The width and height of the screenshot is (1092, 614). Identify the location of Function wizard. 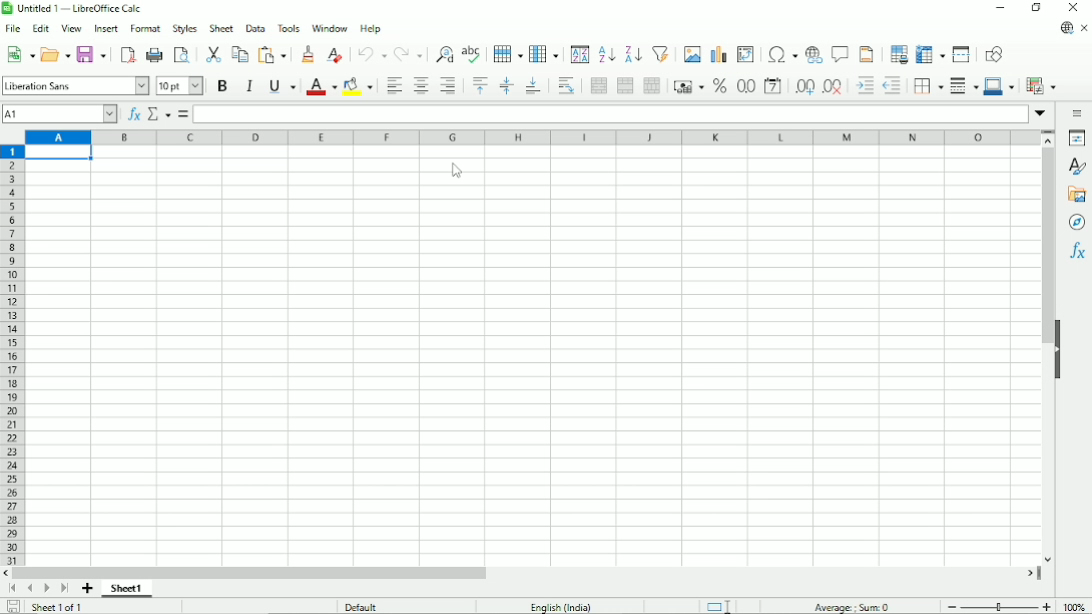
(133, 114).